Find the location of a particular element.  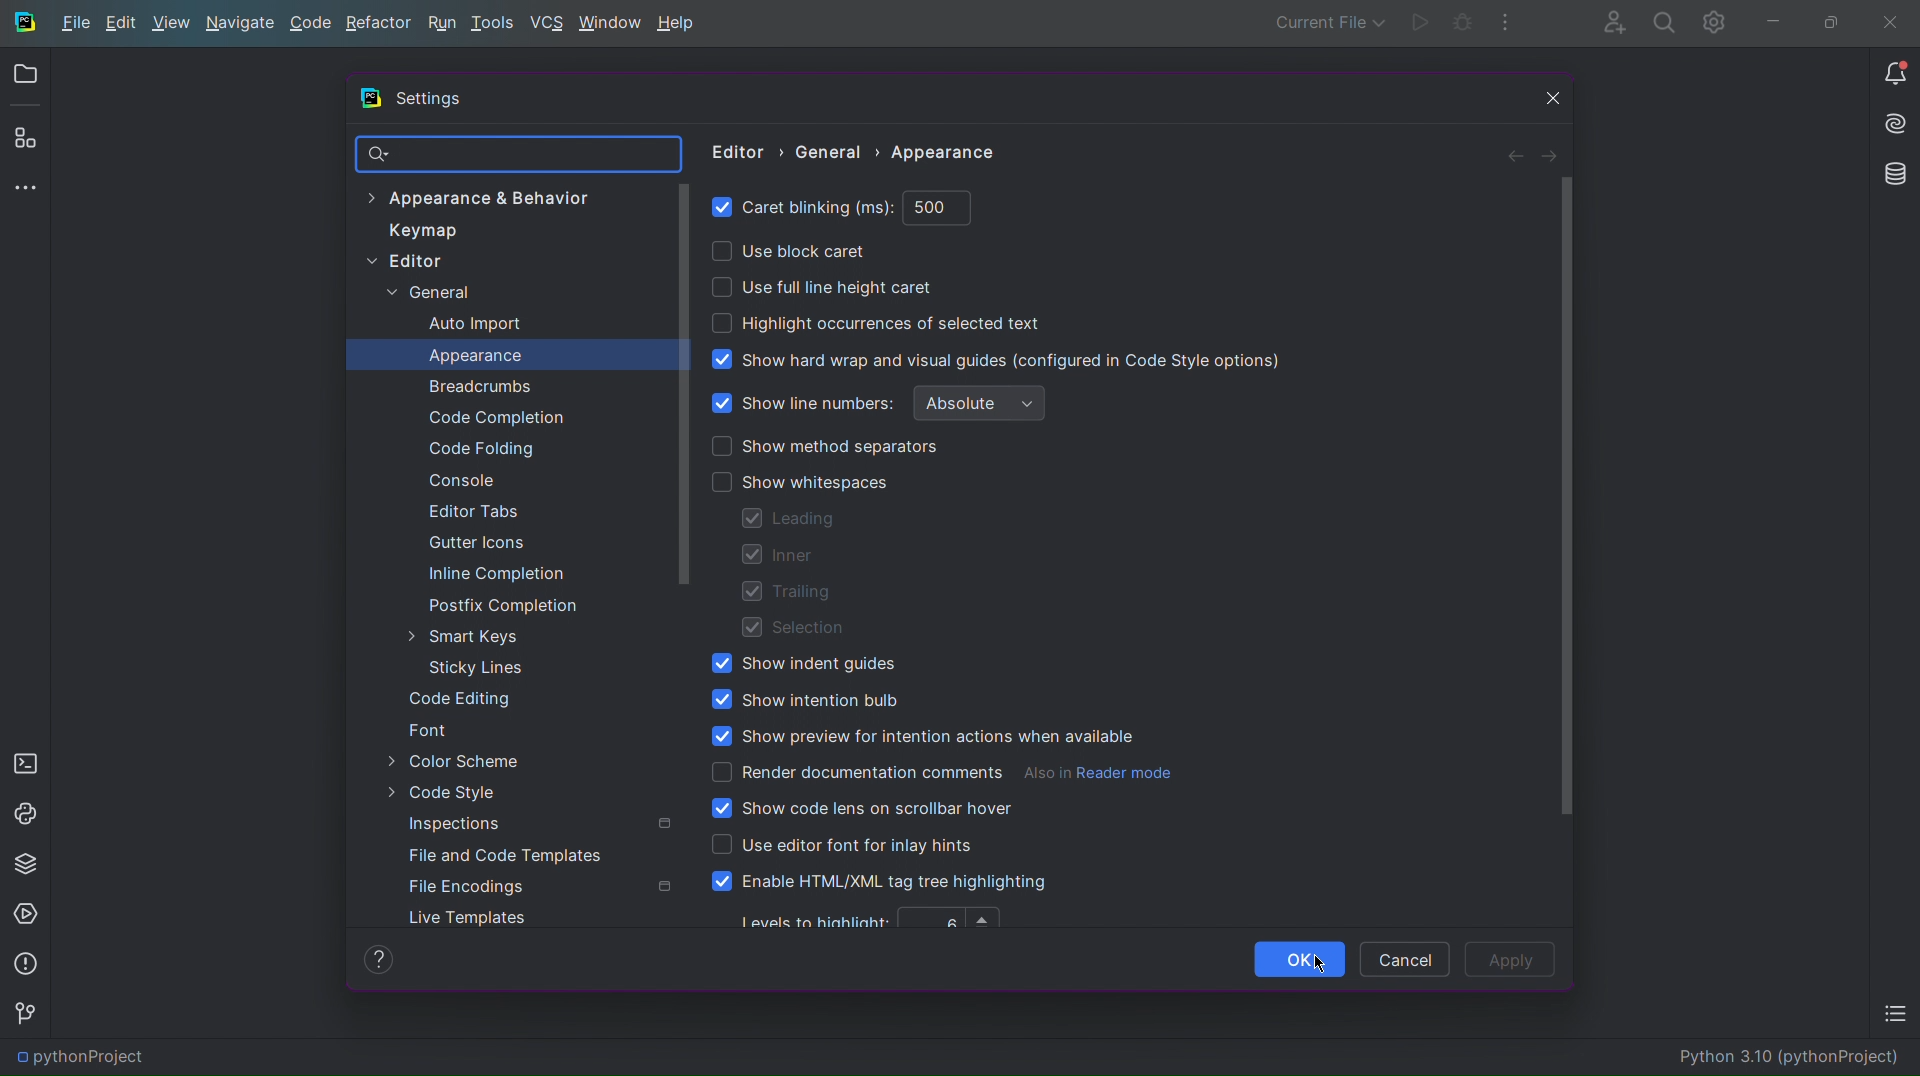

Code Completion is located at coordinates (494, 419).